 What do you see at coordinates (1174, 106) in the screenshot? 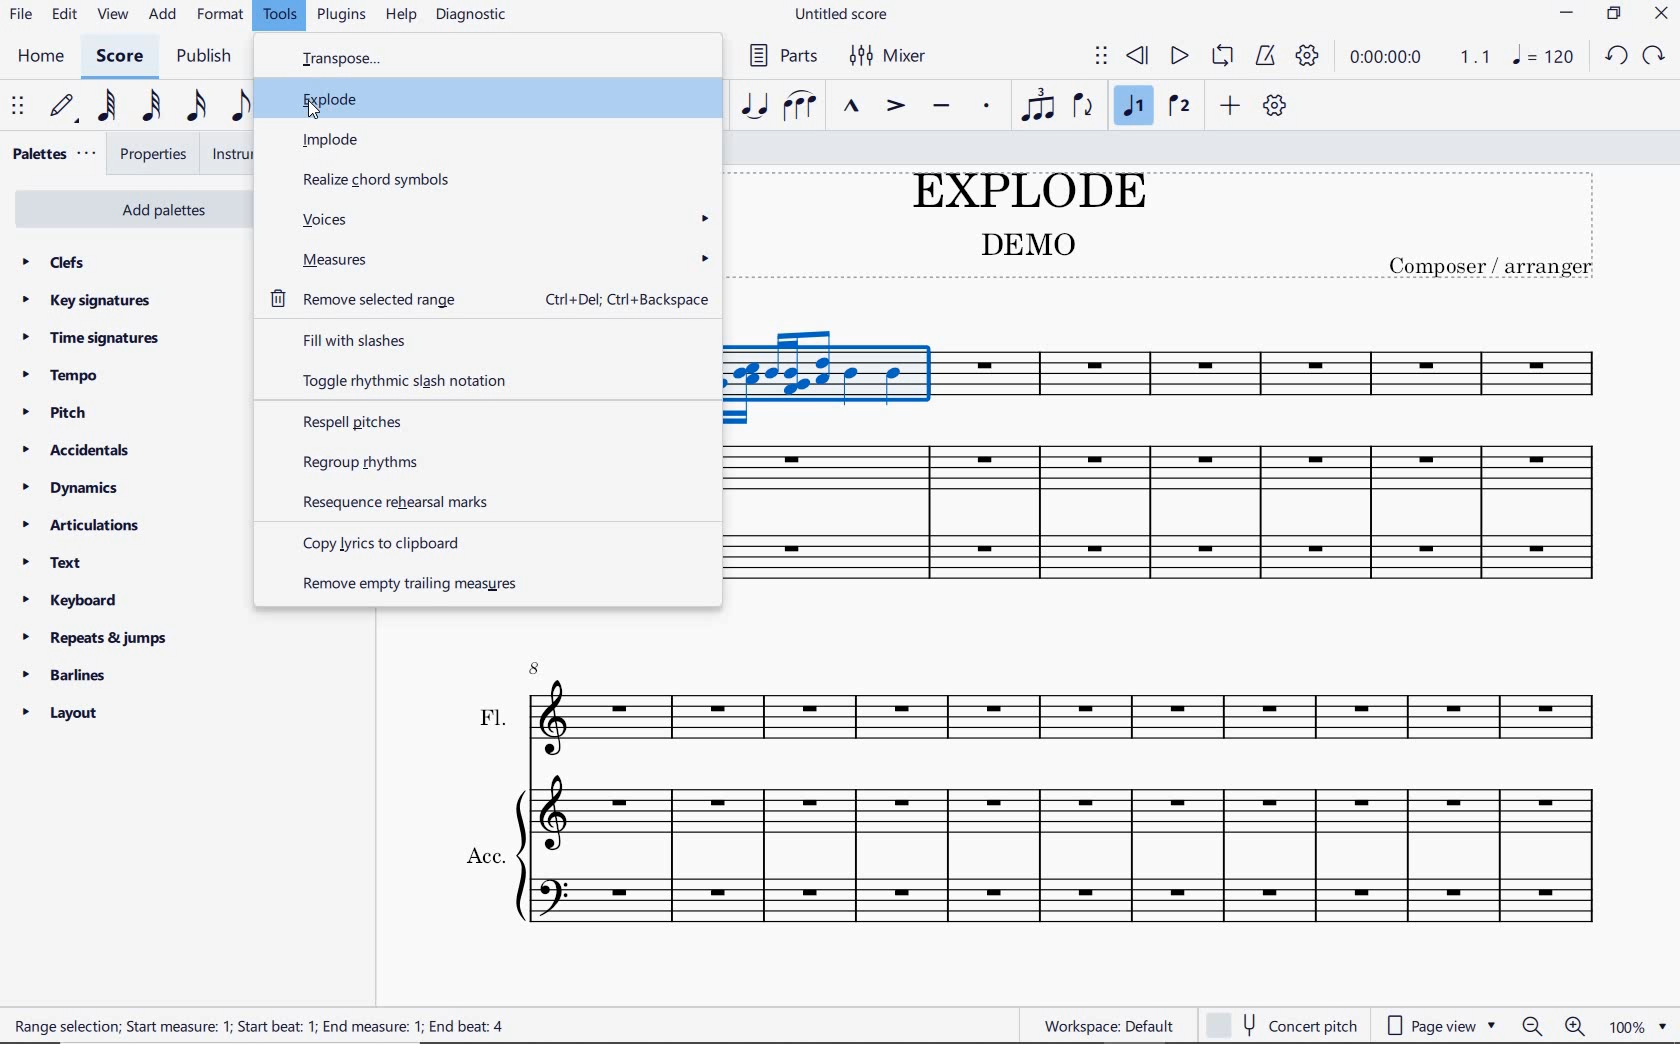
I see `voice 2` at bounding box center [1174, 106].